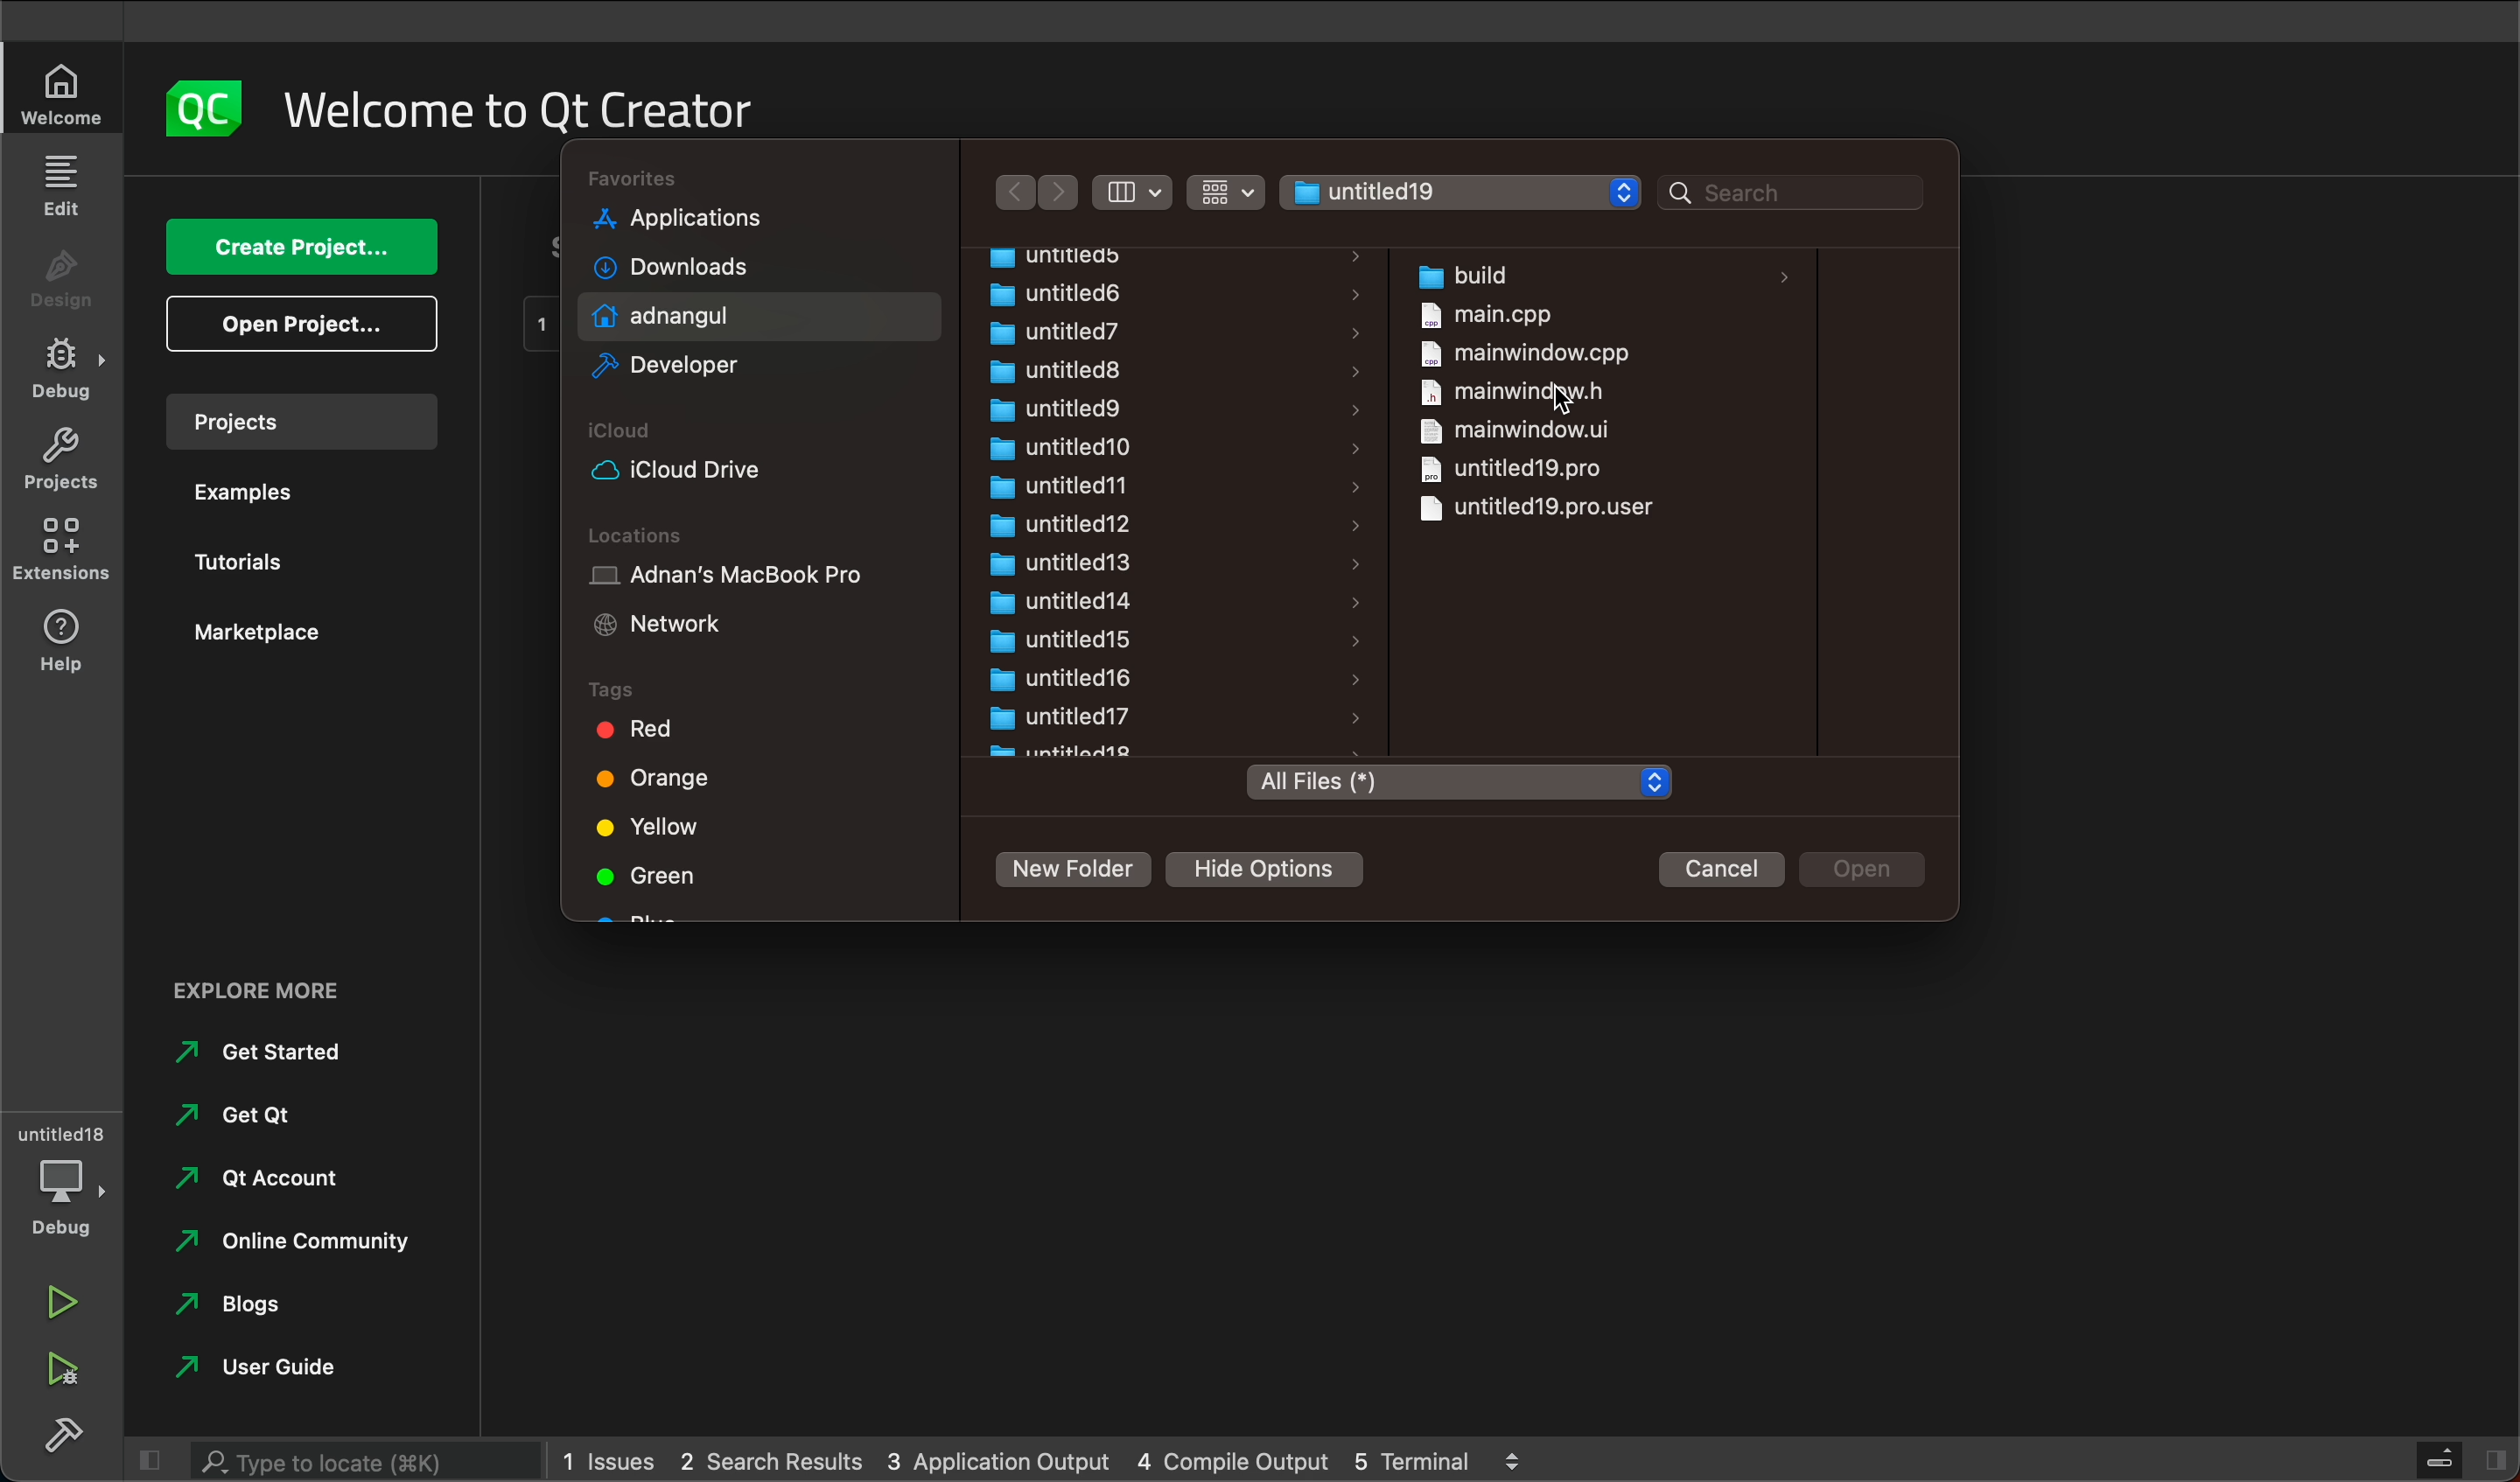 Image resolution: width=2520 pixels, height=1482 pixels. What do you see at coordinates (1081, 873) in the screenshot?
I see `new folder` at bounding box center [1081, 873].